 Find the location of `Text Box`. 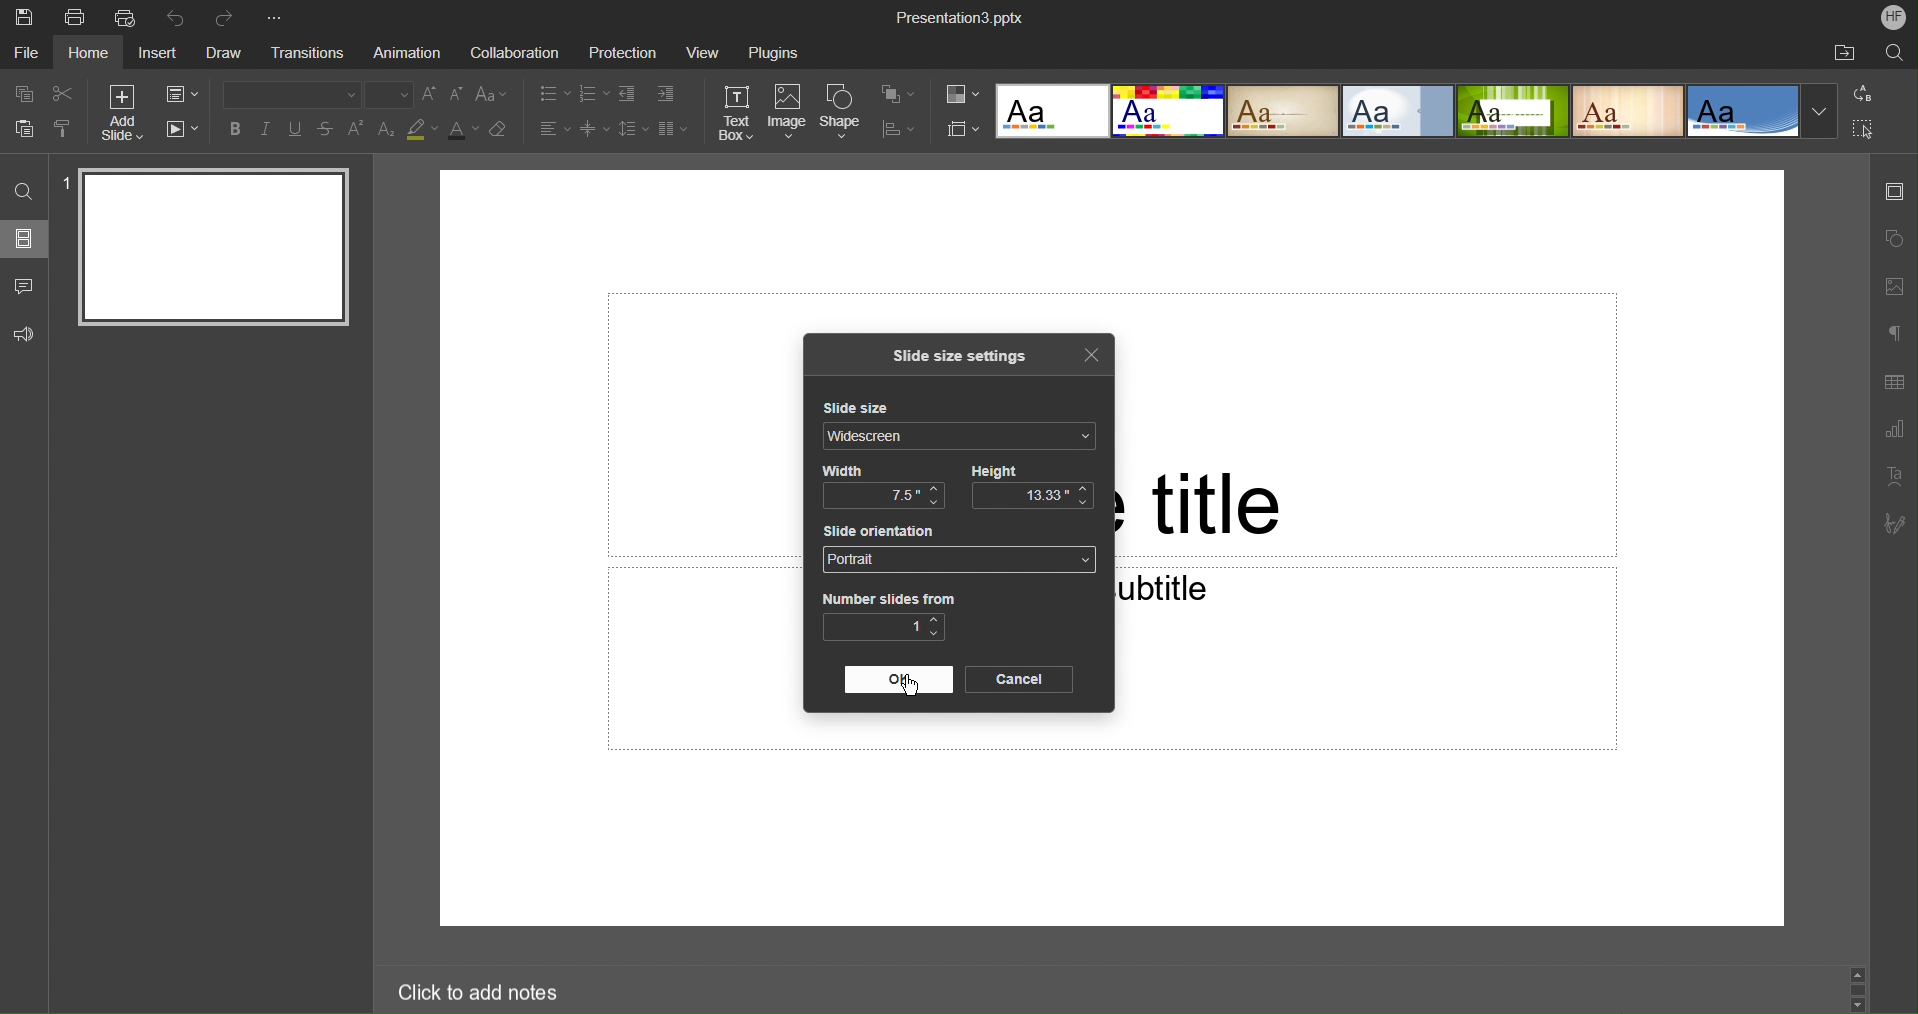

Text Box is located at coordinates (736, 113).